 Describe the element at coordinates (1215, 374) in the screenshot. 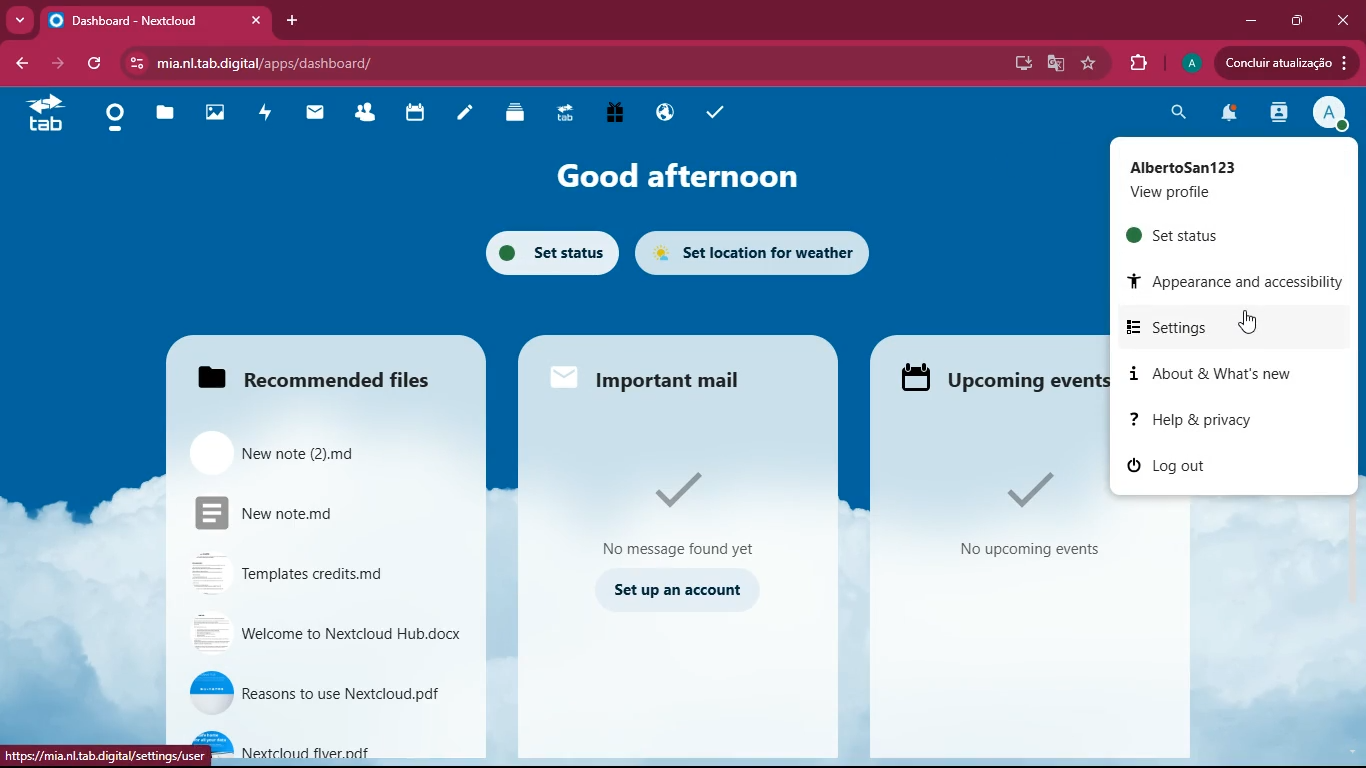

I see `about` at that location.